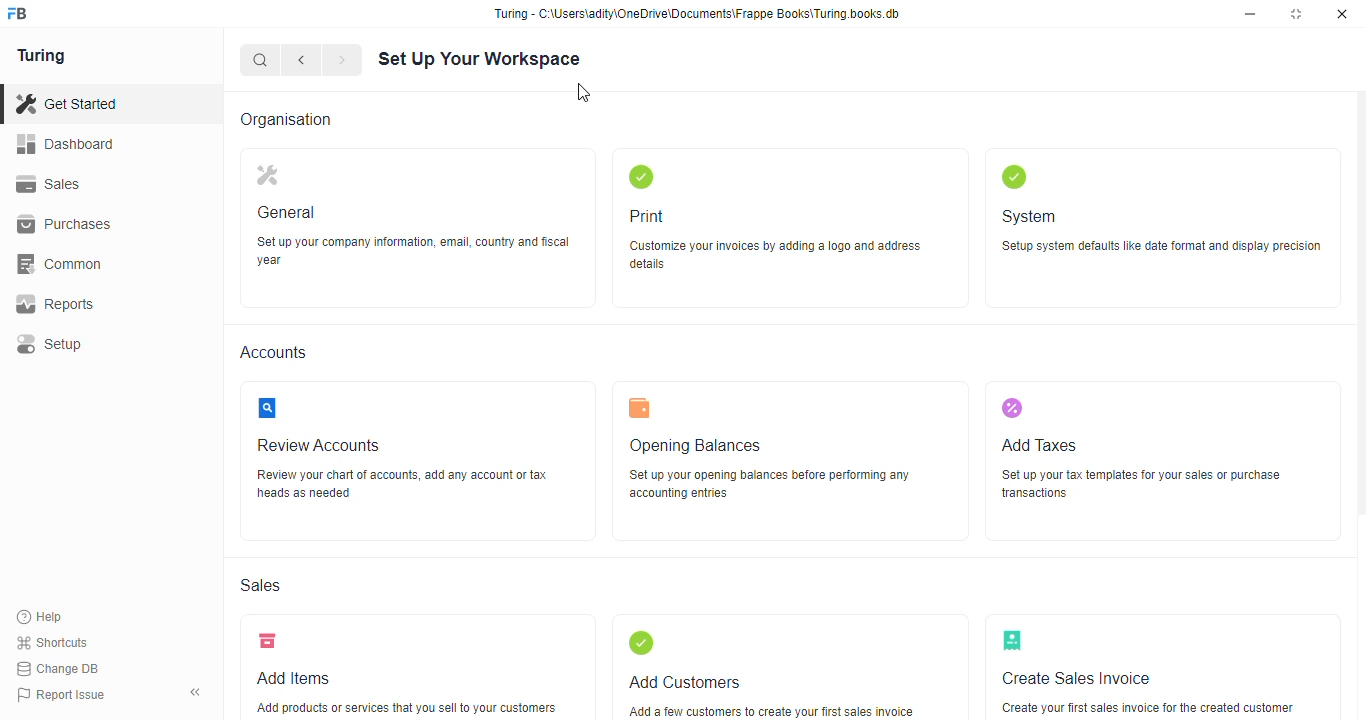  Describe the element at coordinates (298, 119) in the screenshot. I see `Organisation` at that location.